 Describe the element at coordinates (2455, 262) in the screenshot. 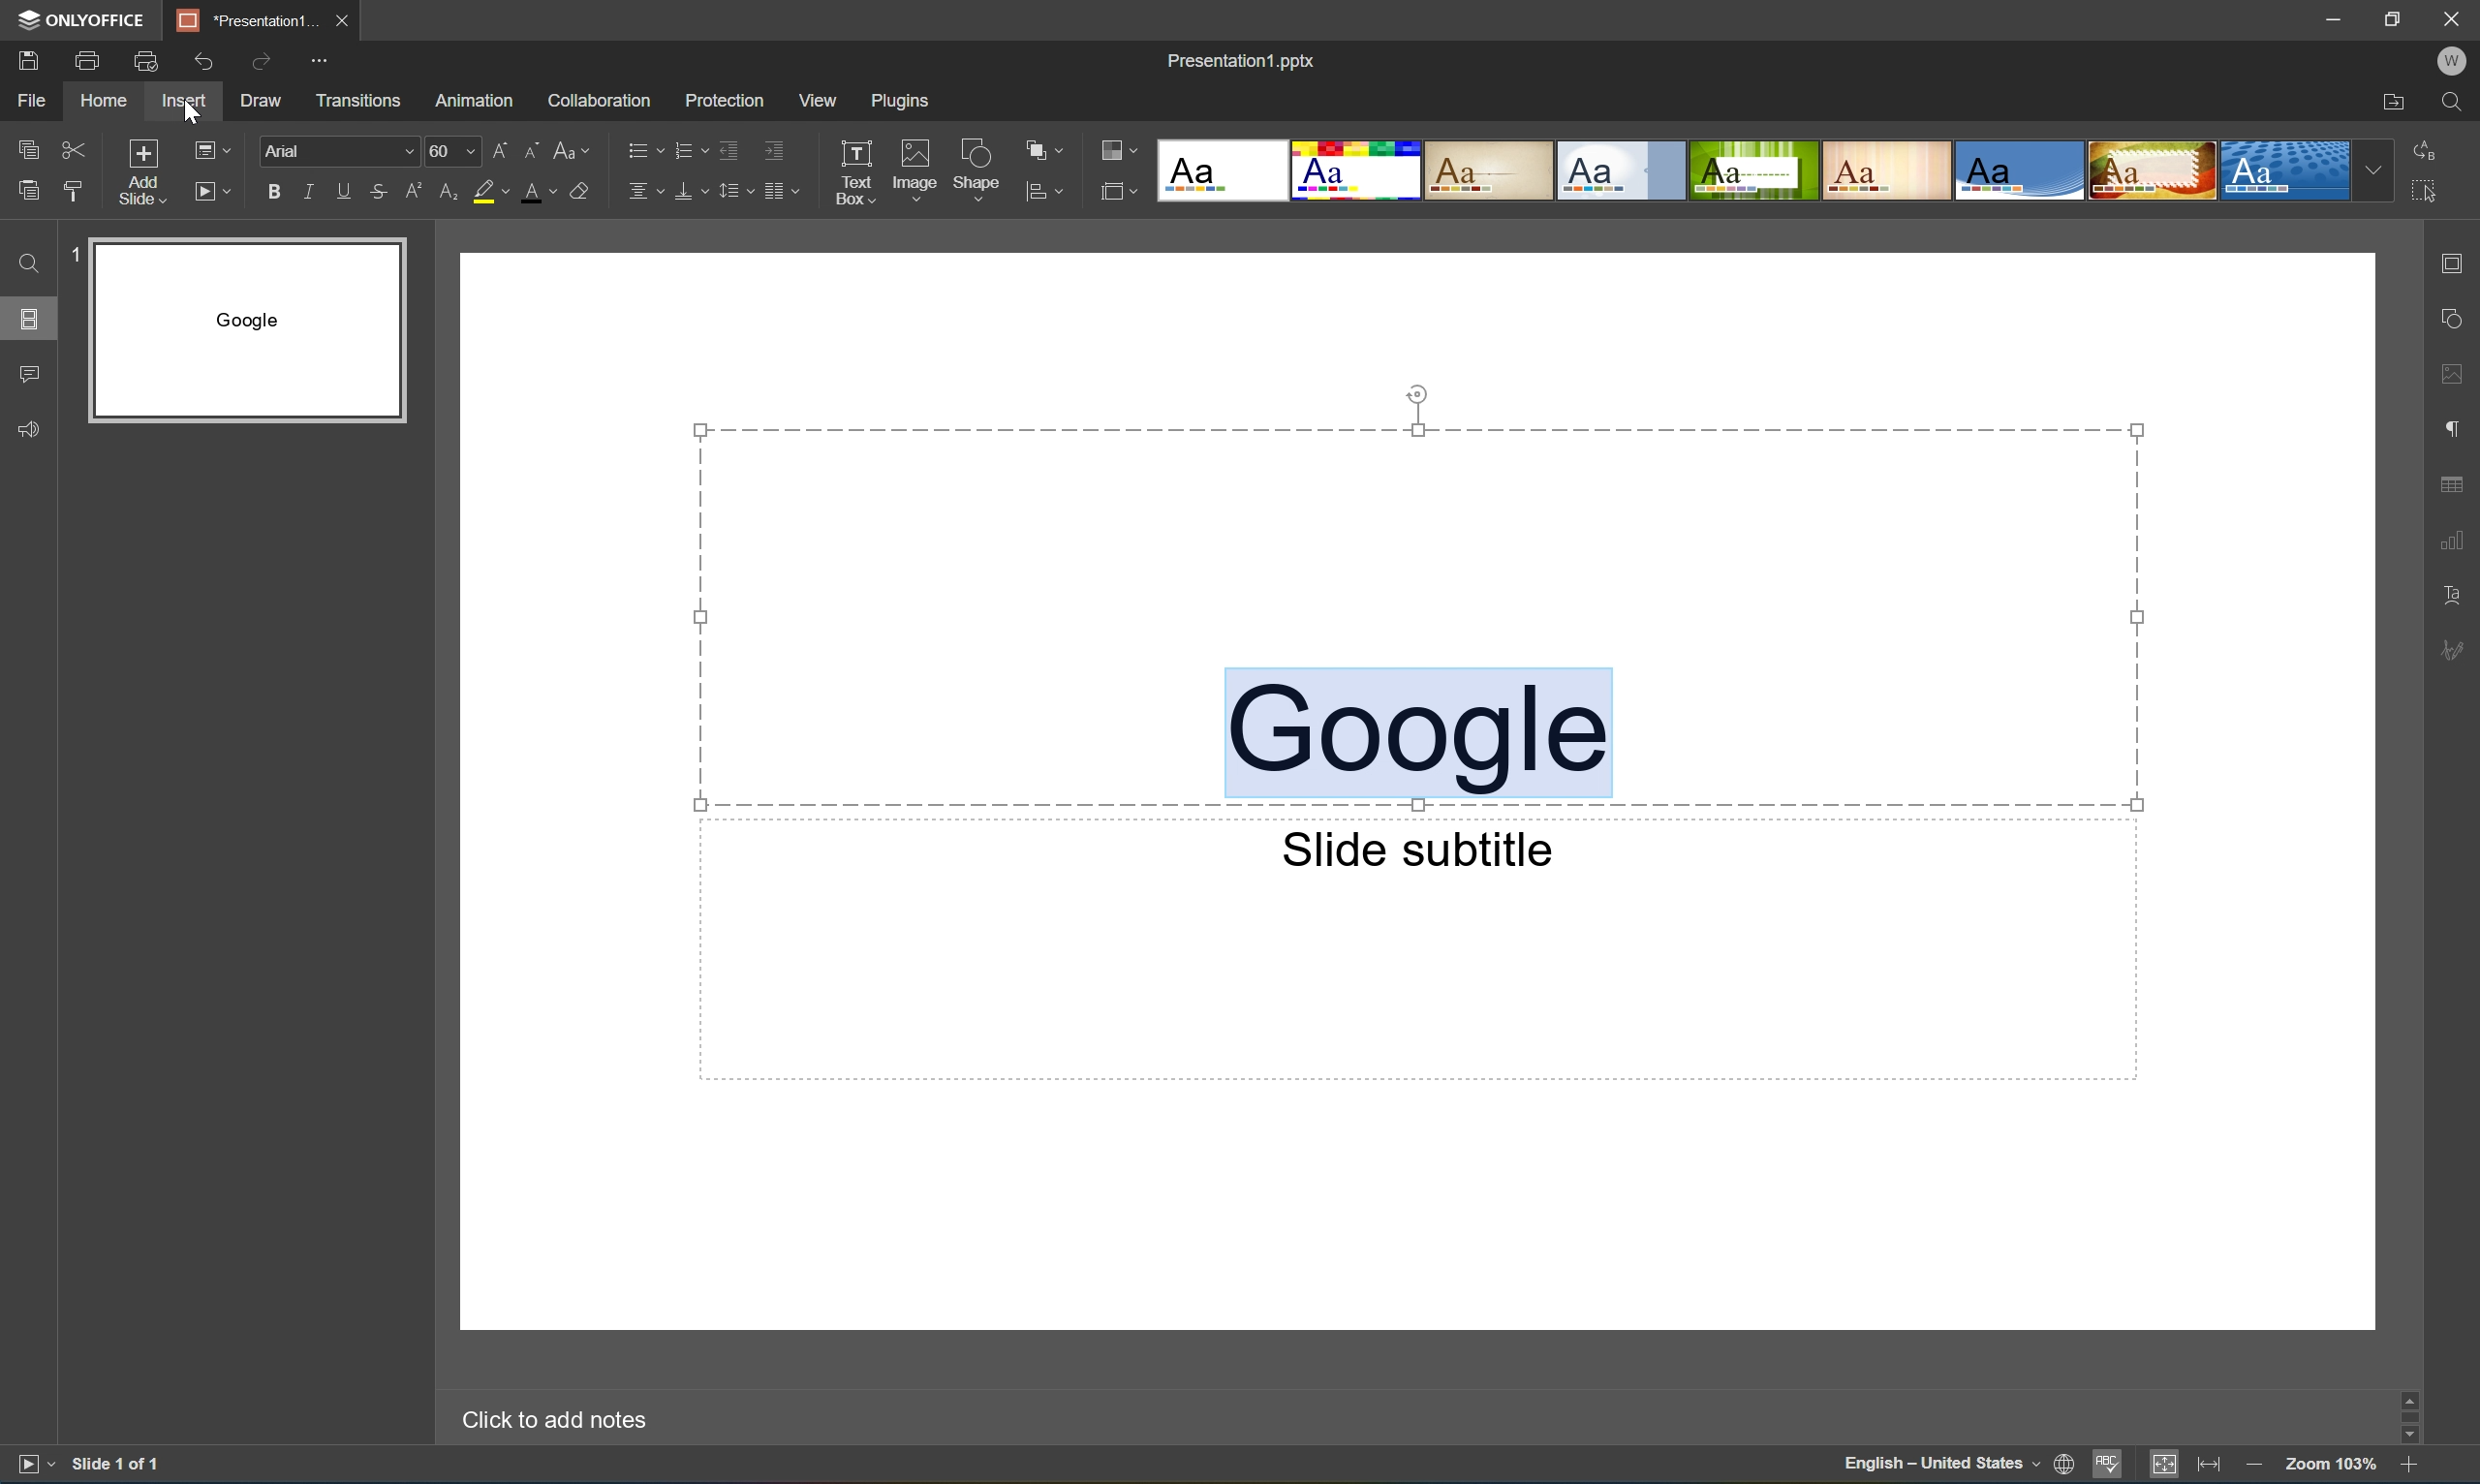

I see `Slide settings` at that location.